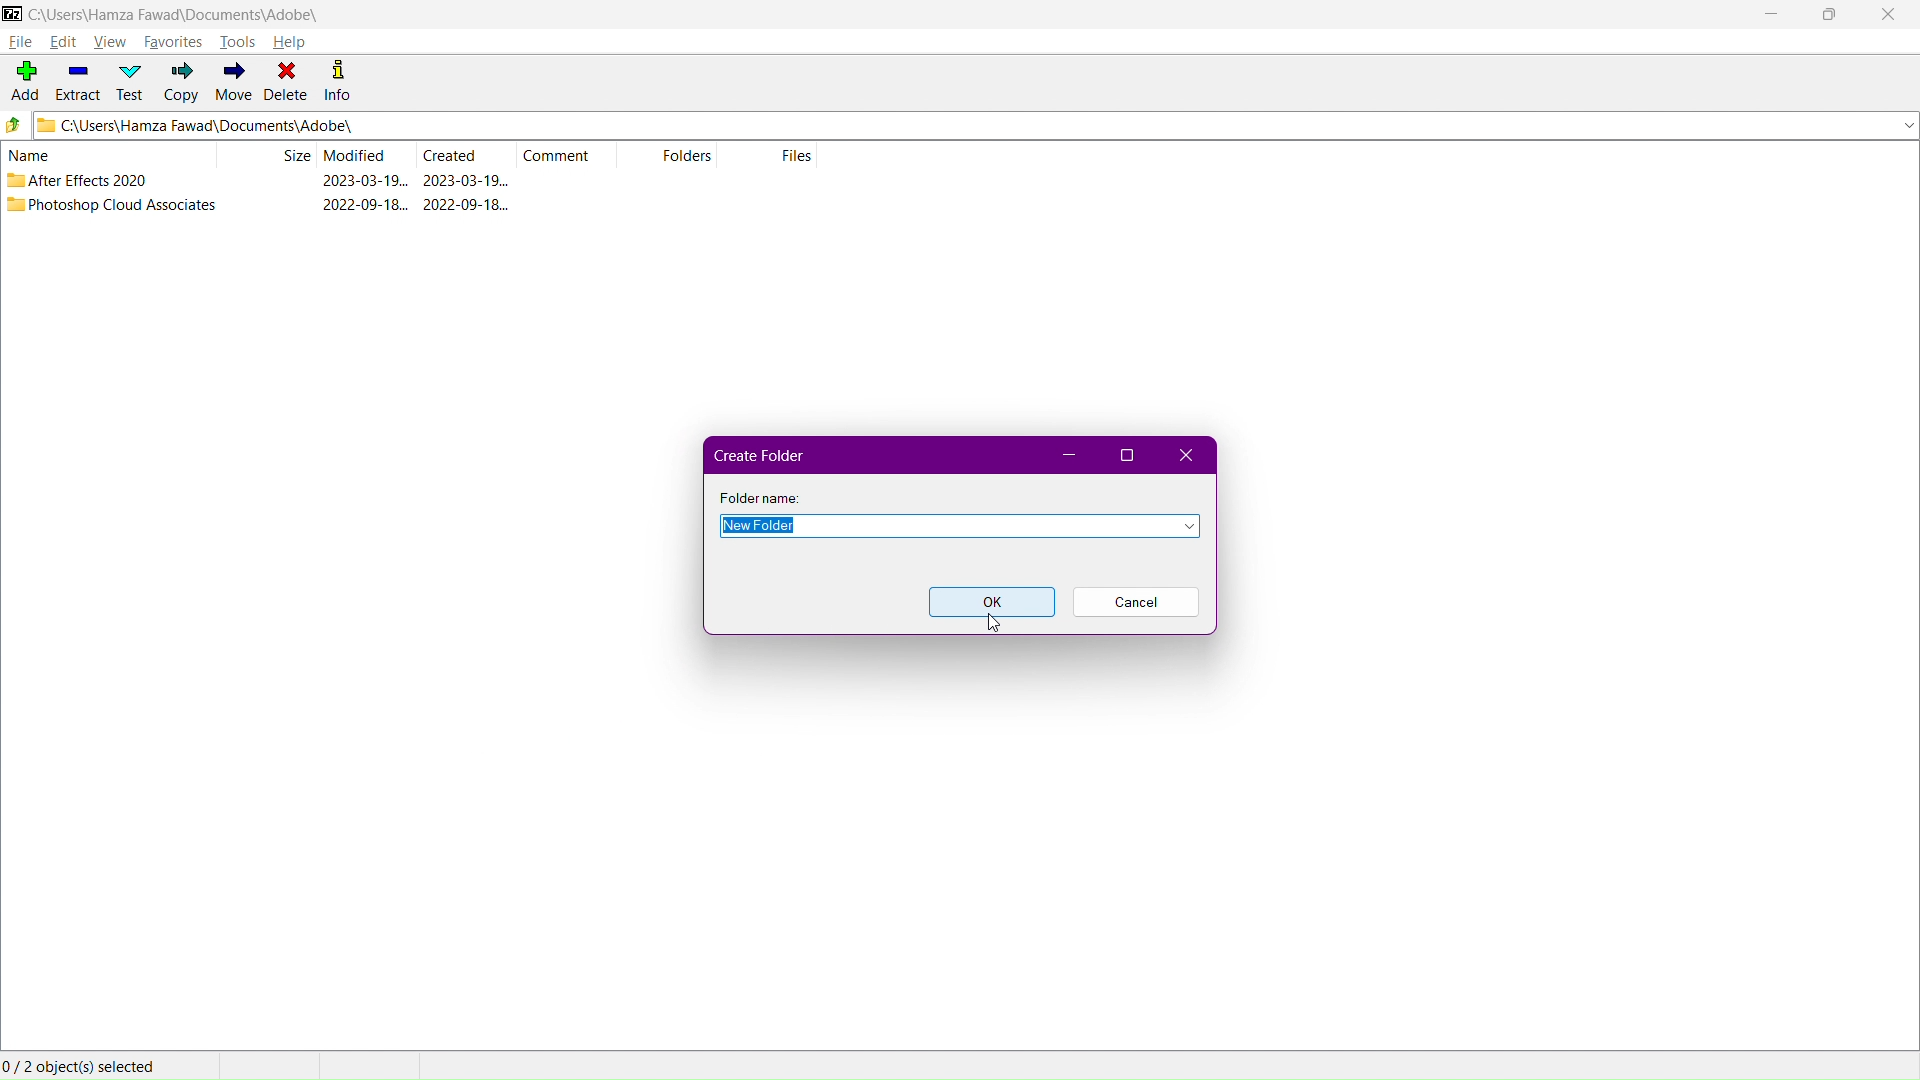 The width and height of the screenshot is (1920, 1080). Describe the element at coordinates (231, 83) in the screenshot. I see `Move` at that location.